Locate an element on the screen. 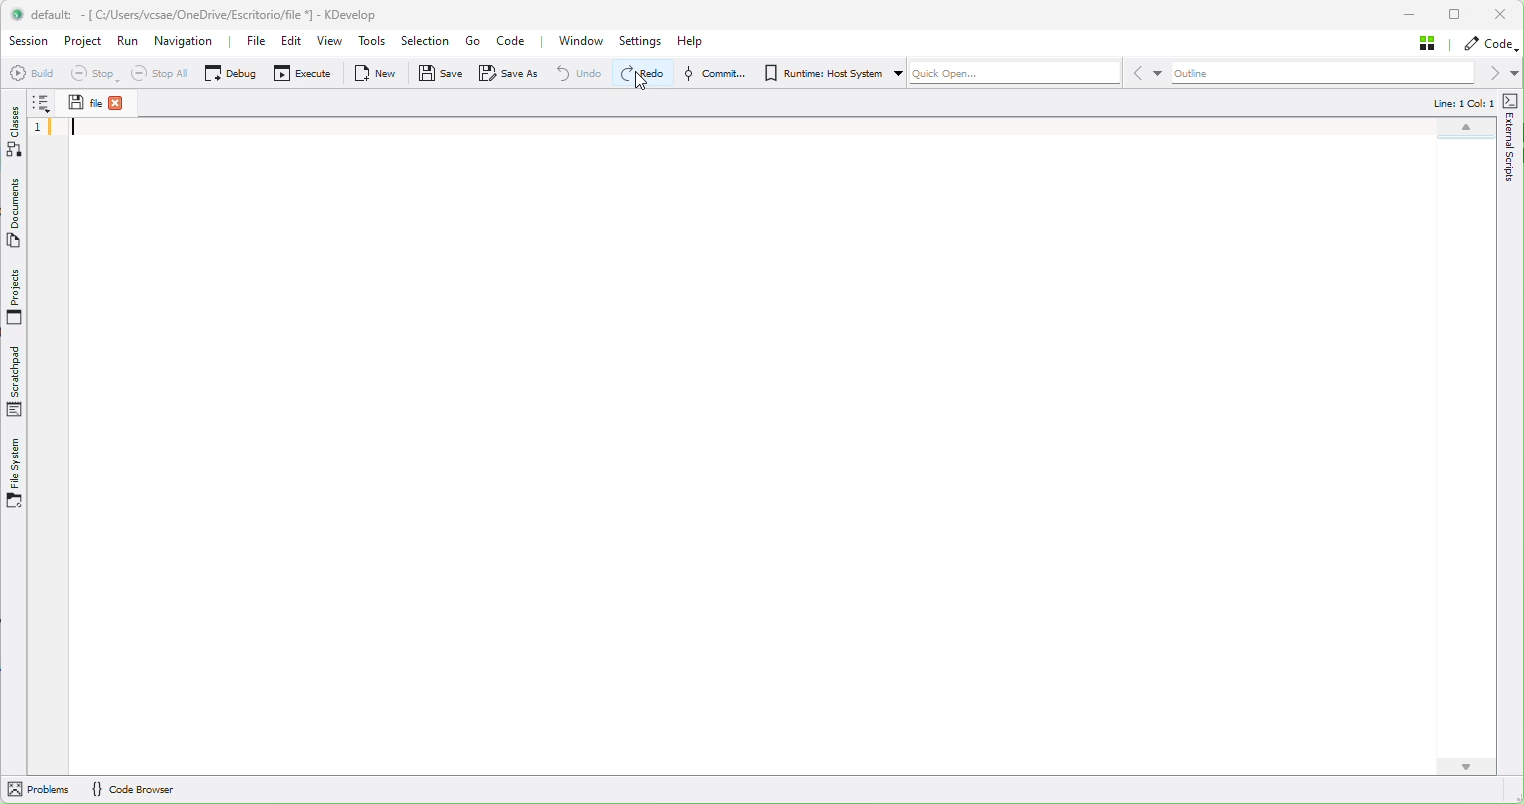 The width and height of the screenshot is (1524, 804). Commit is located at coordinates (714, 74).